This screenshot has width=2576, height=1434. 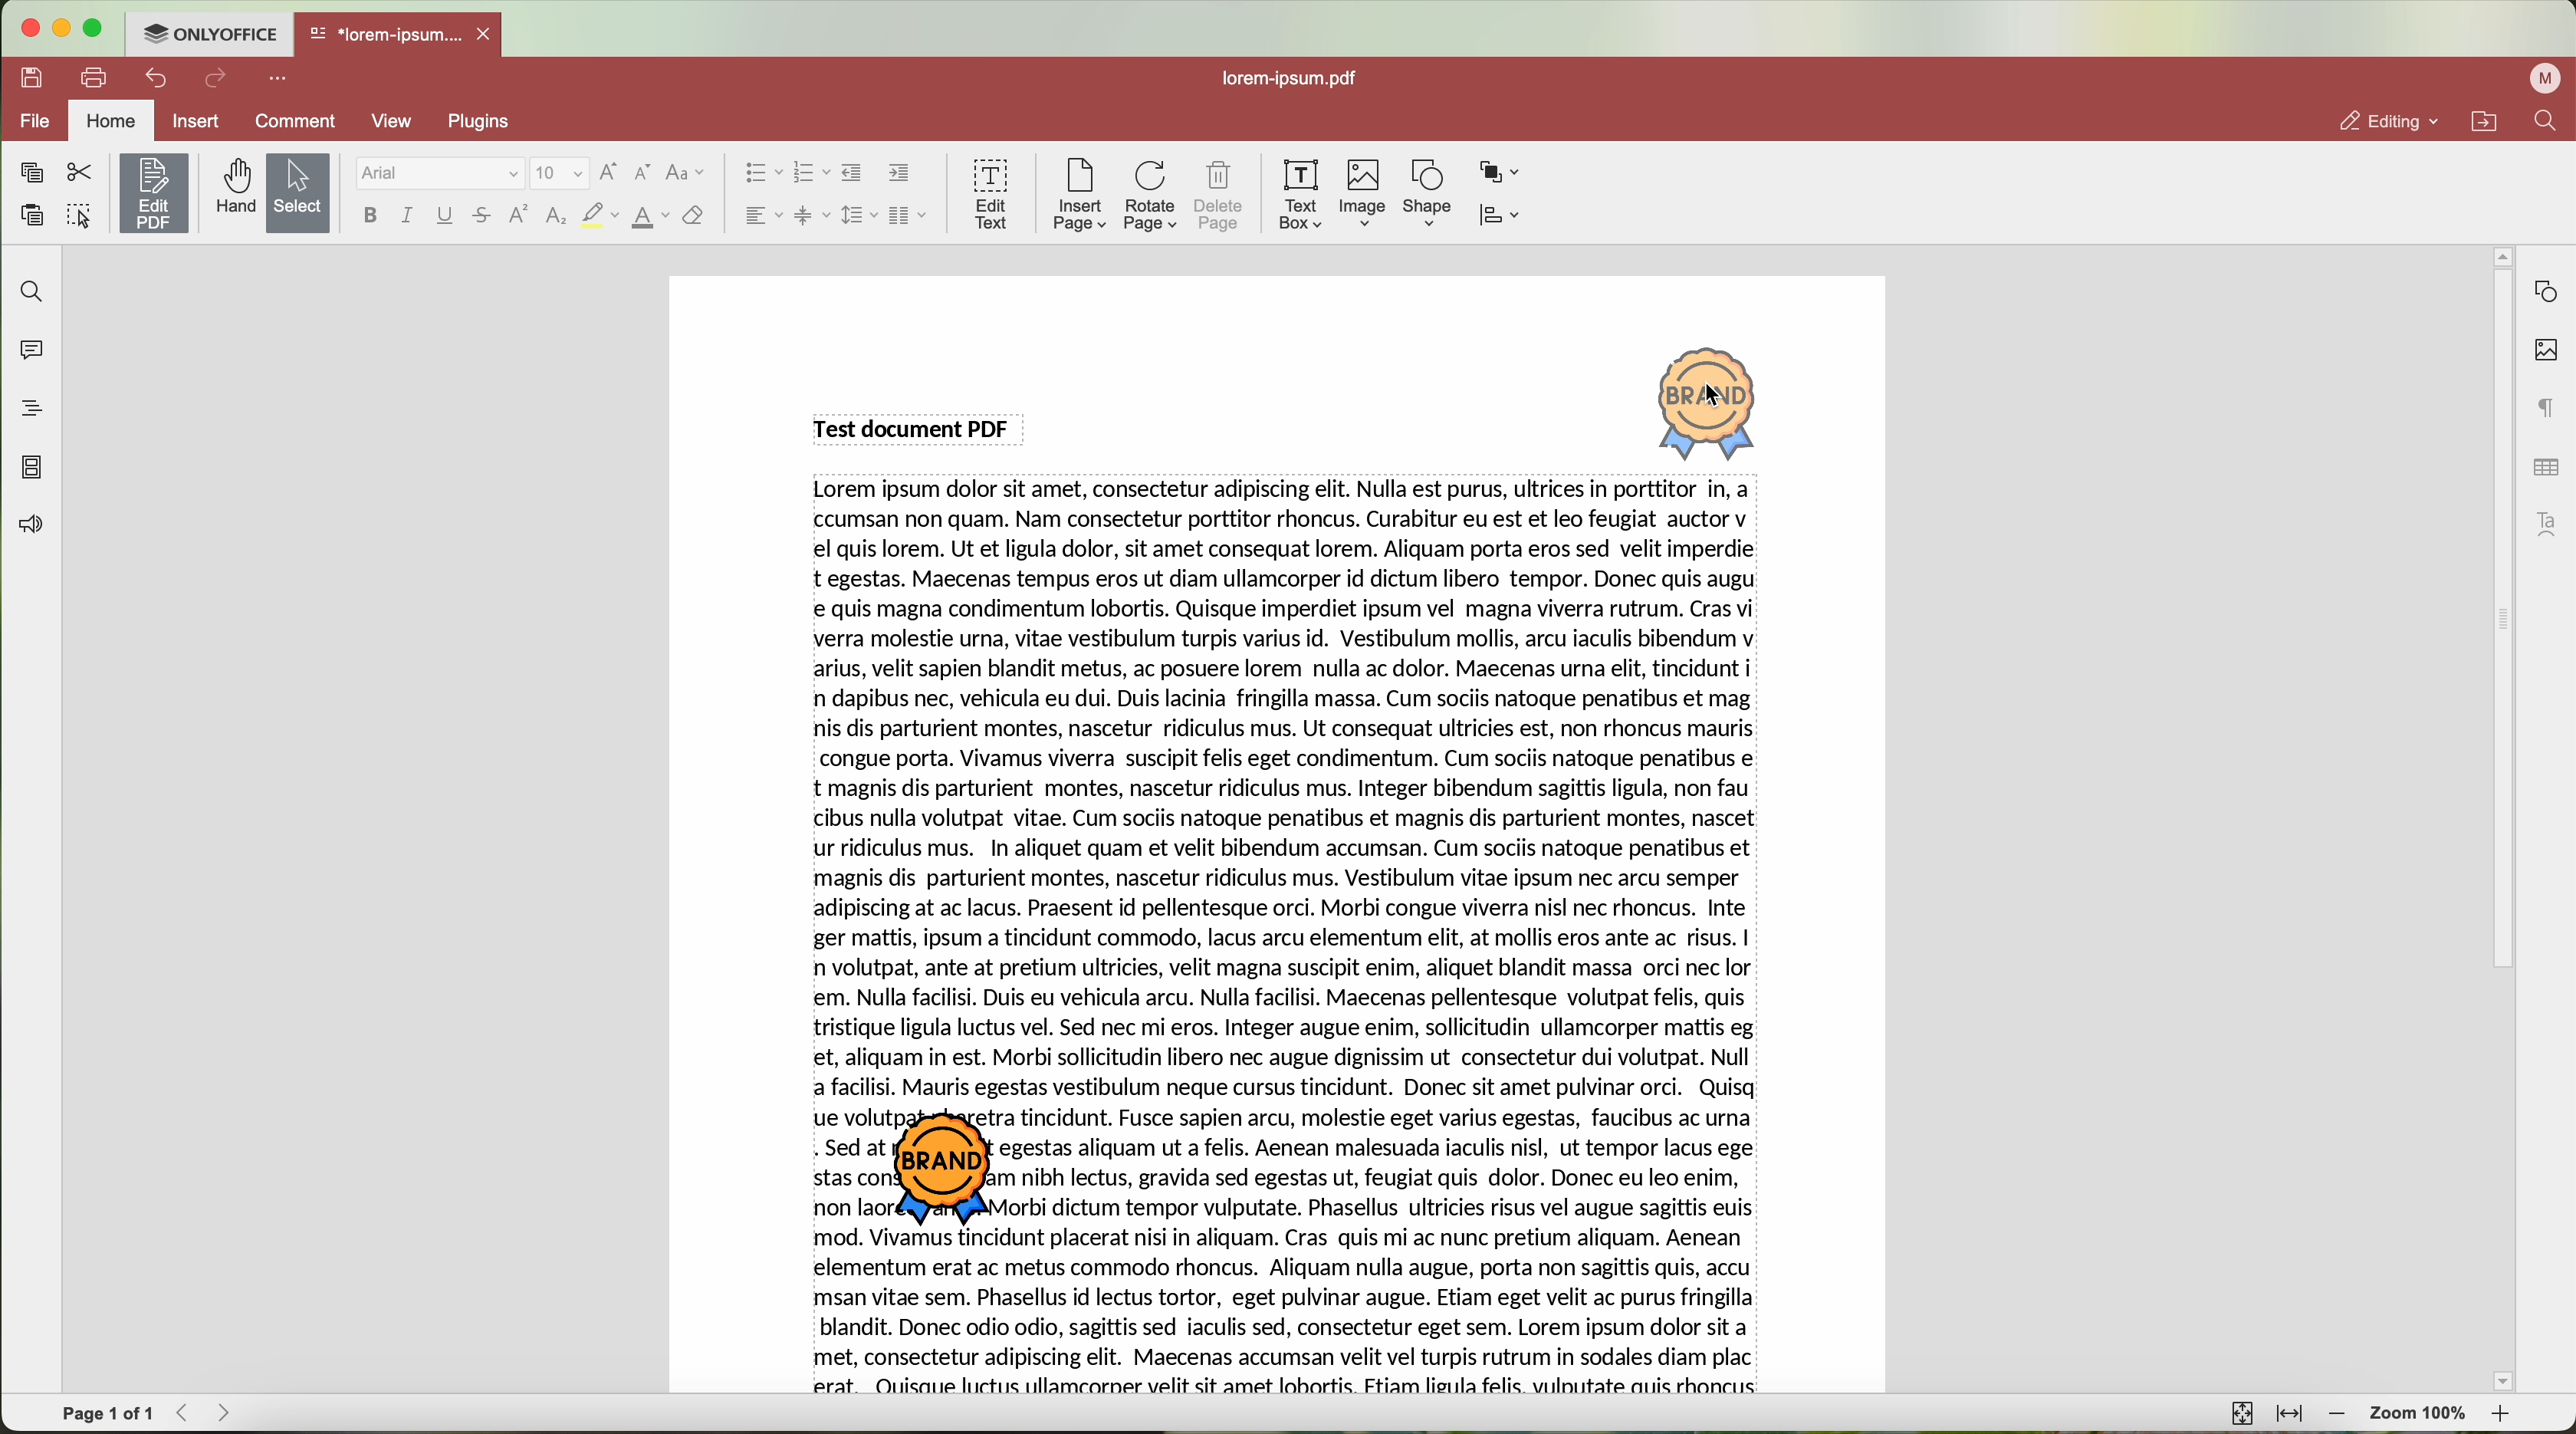 What do you see at coordinates (399, 121) in the screenshot?
I see `view` at bounding box center [399, 121].